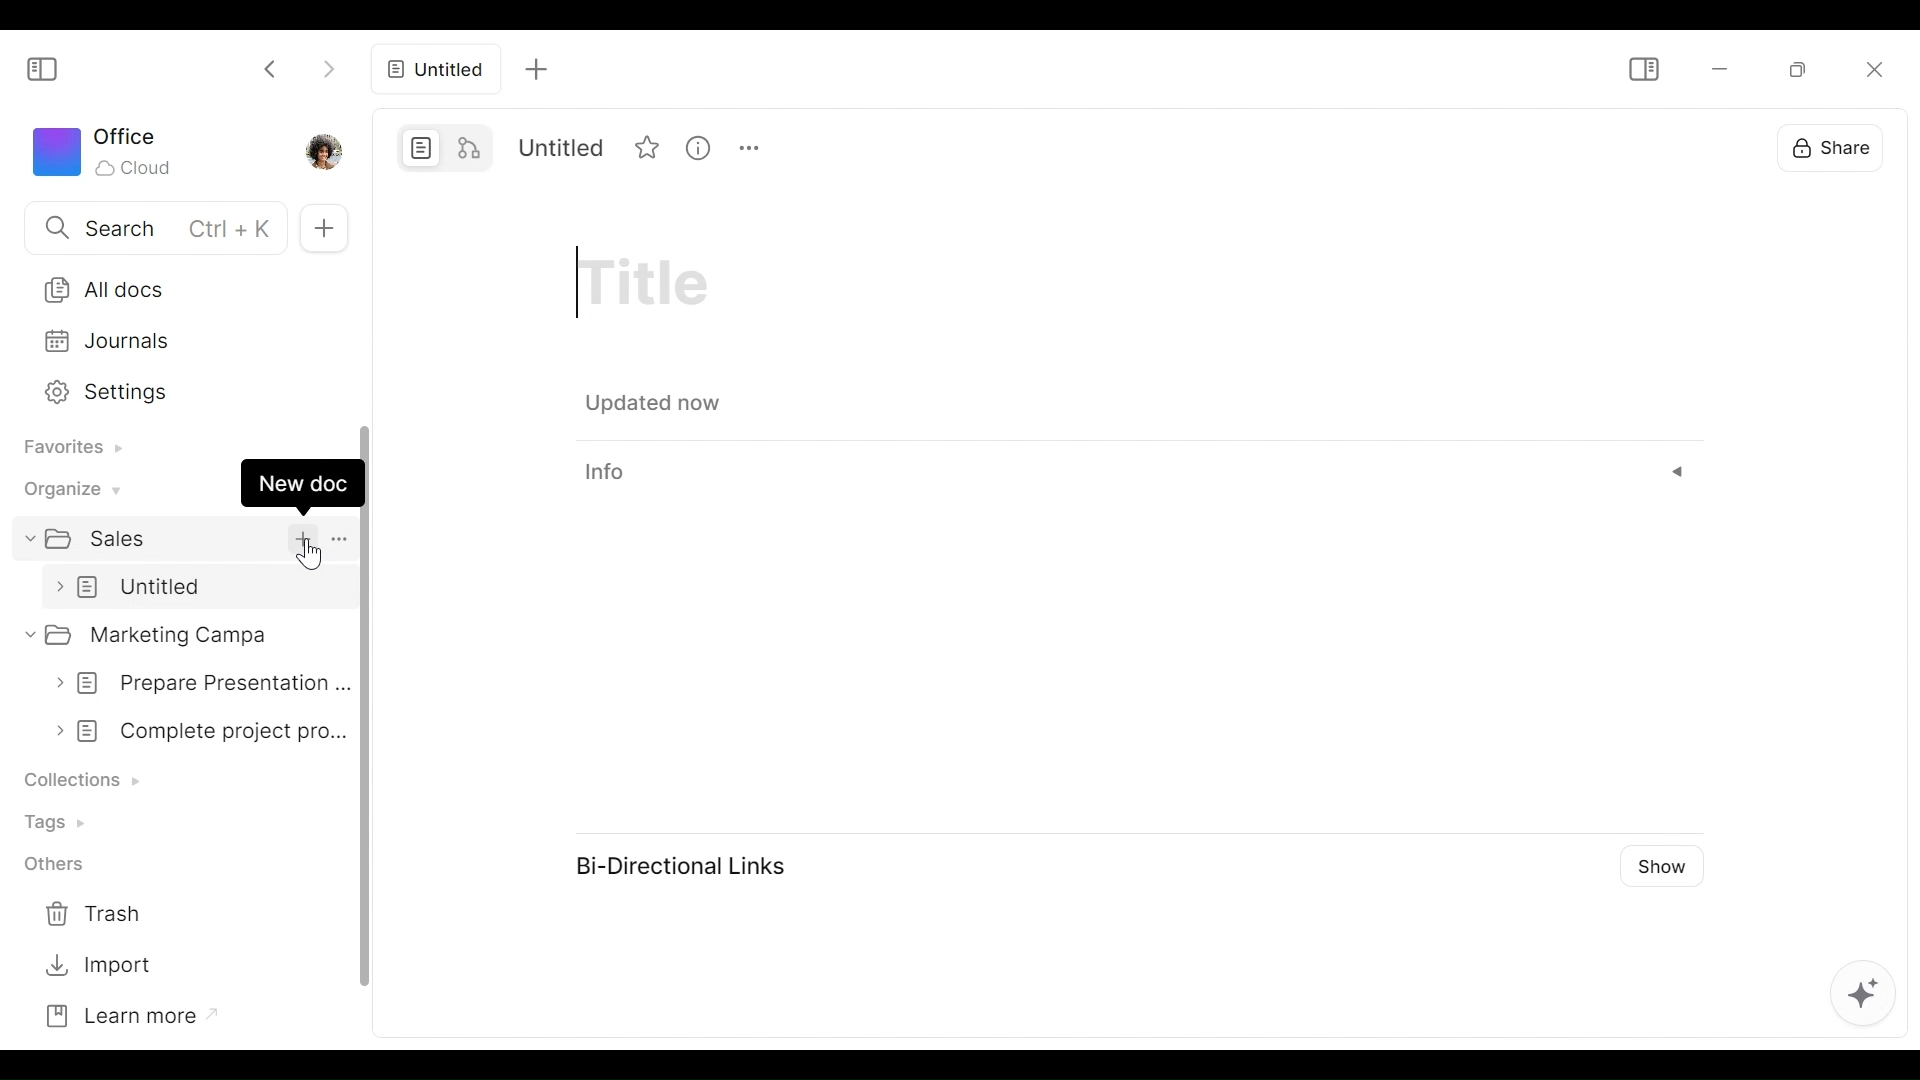 This screenshot has width=1920, height=1080. Describe the element at coordinates (1643, 71) in the screenshot. I see `Show/Hide` at that location.